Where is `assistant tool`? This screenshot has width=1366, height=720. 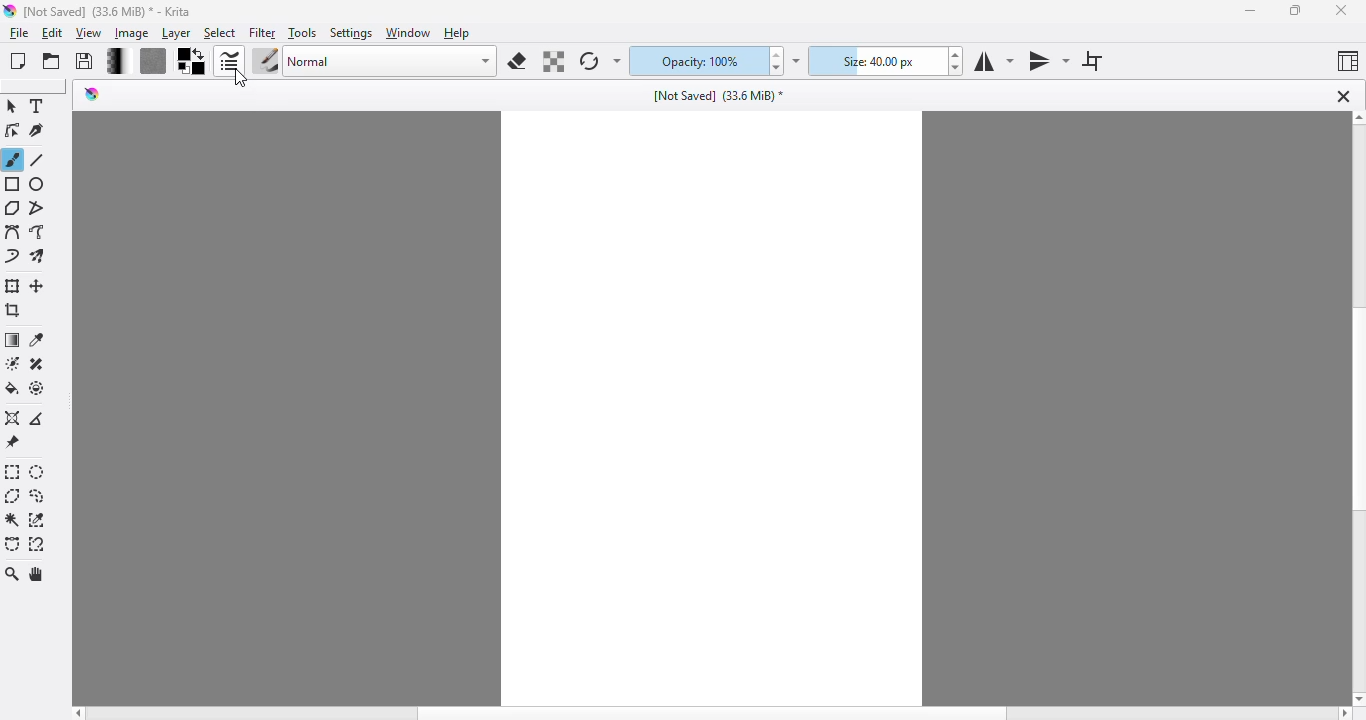 assistant tool is located at coordinates (12, 418).